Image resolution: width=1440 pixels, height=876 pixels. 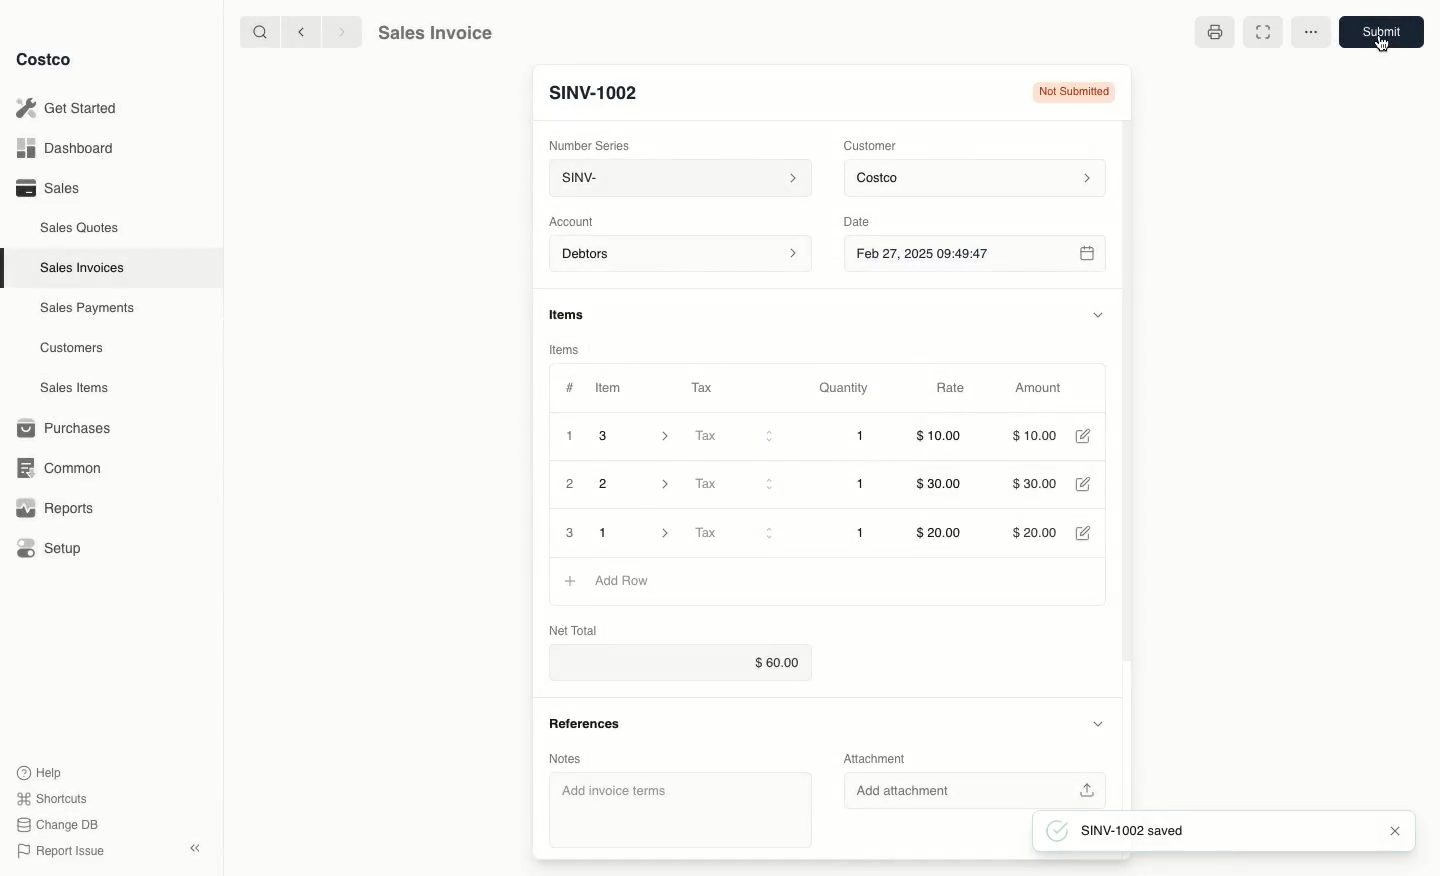 I want to click on Quantity, so click(x=845, y=388).